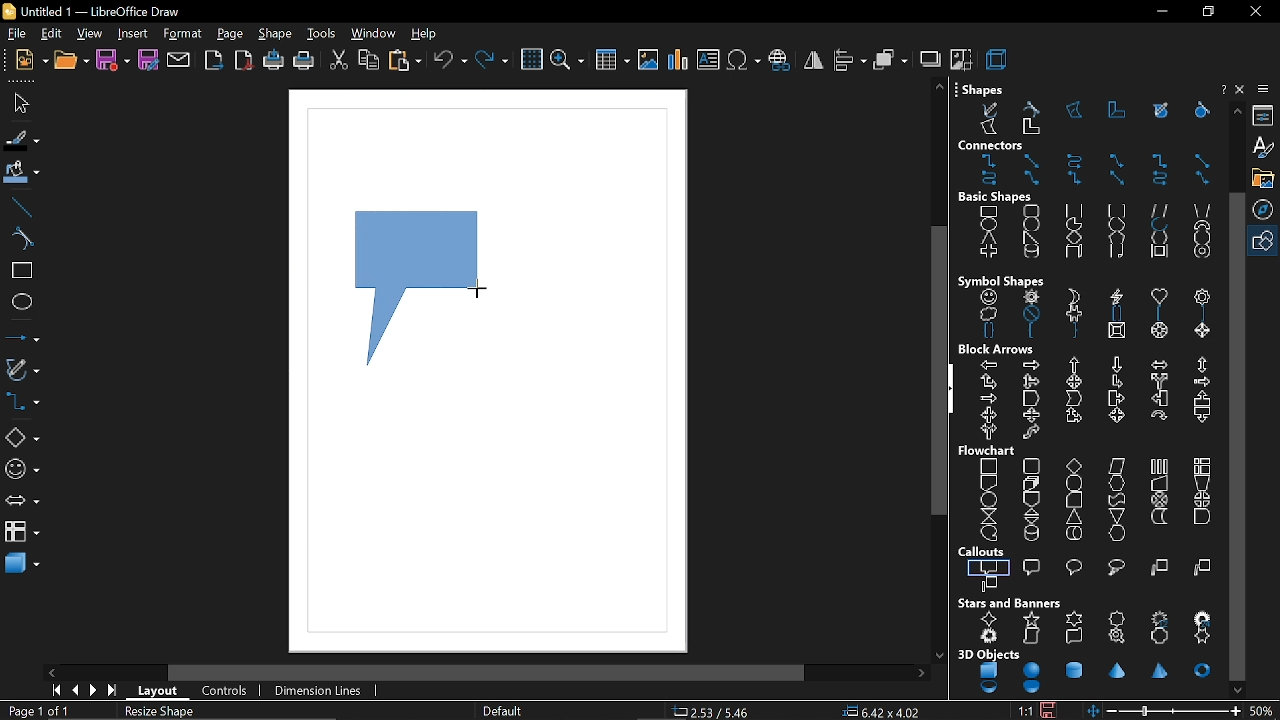 The image size is (1280, 720). Describe the element at coordinates (1115, 399) in the screenshot. I see `right arrow callout` at that location.